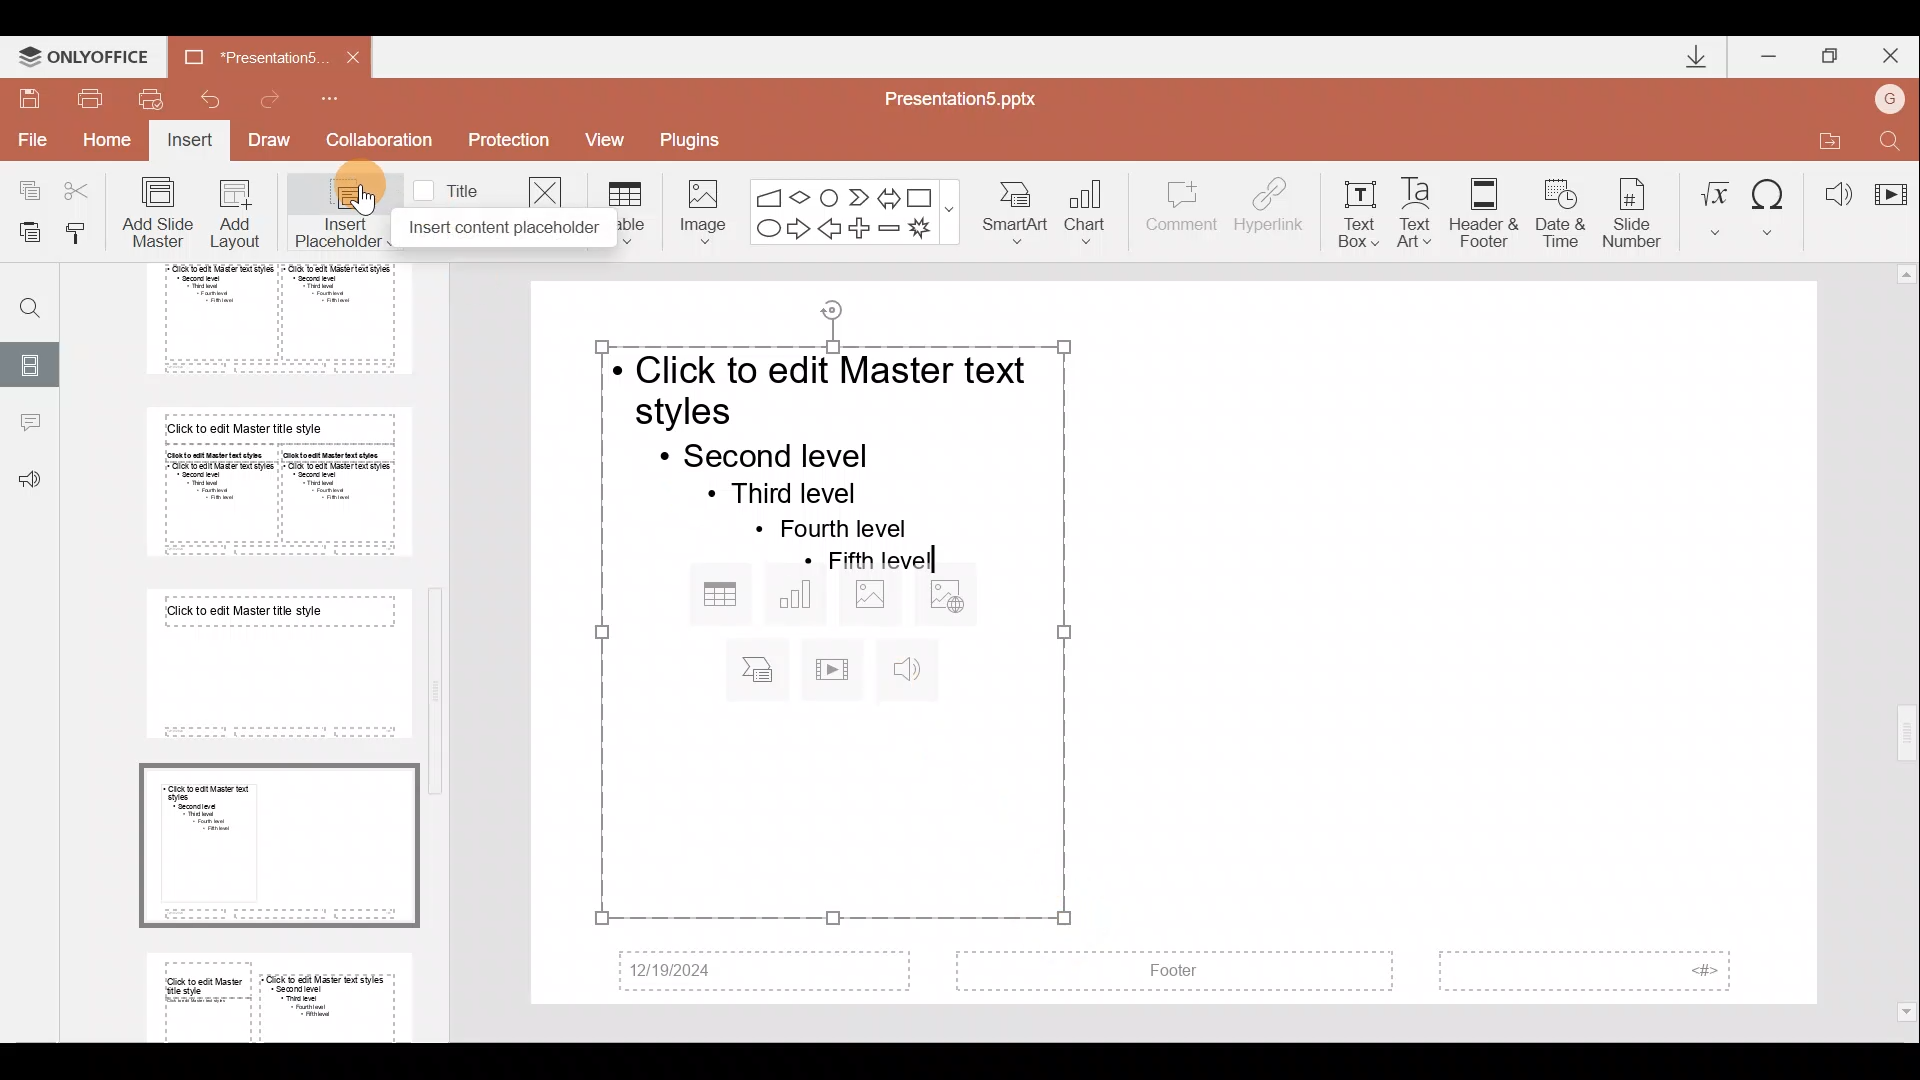  What do you see at coordinates (440, 640) in the screenshot?
I see `Scroll bar` at bounding box center [440, 640].